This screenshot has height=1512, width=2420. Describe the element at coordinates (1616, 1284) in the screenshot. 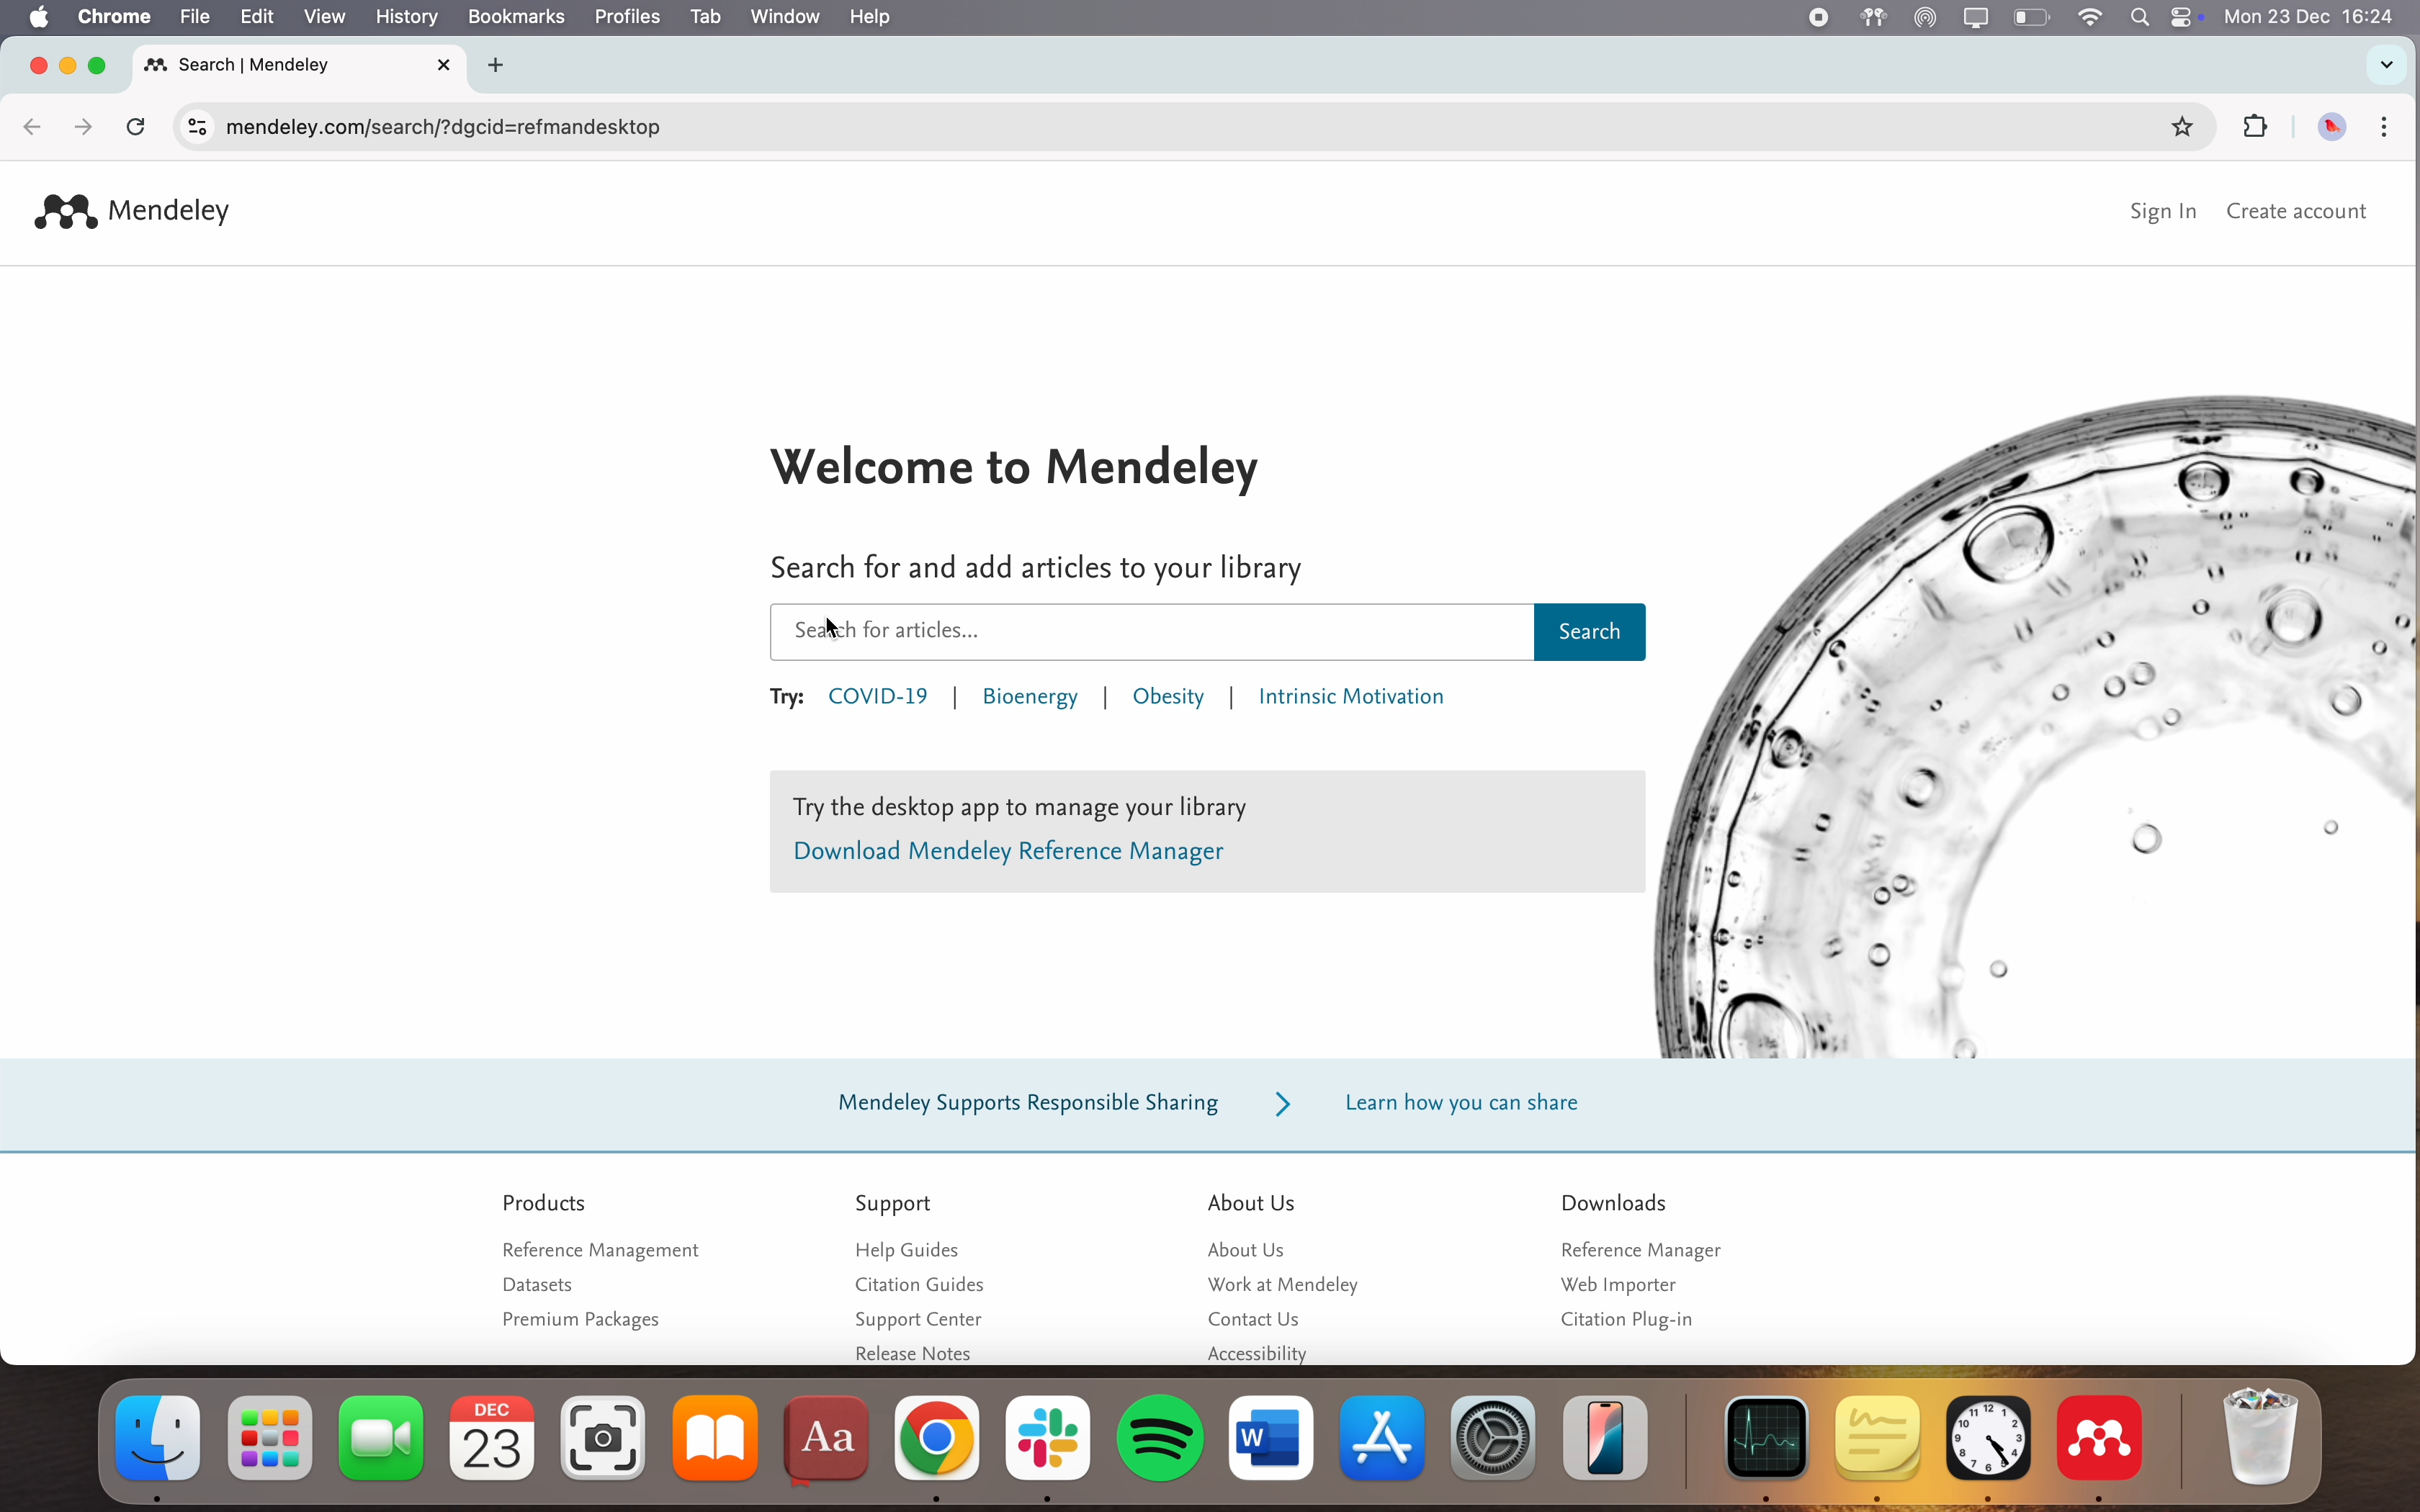

I see `web importer` at that location.